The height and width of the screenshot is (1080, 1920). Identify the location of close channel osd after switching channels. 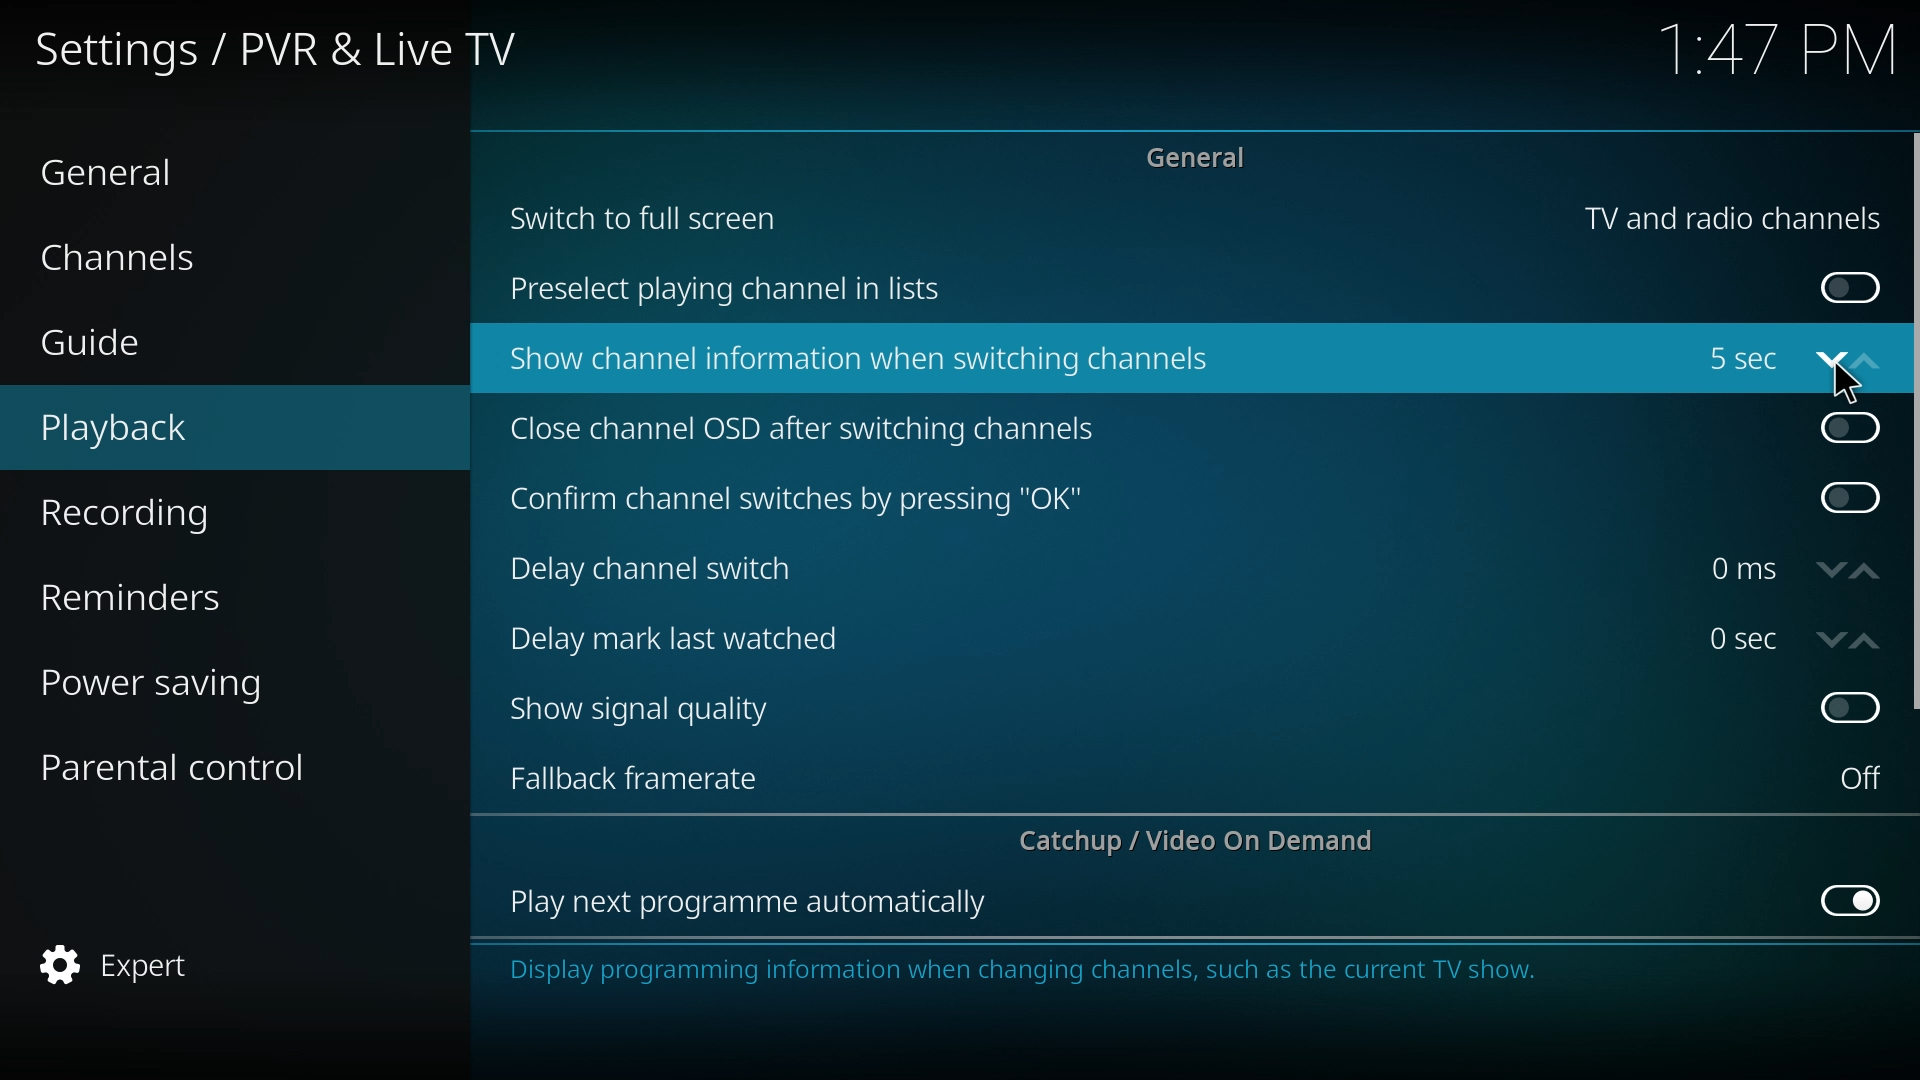
(808, 431).